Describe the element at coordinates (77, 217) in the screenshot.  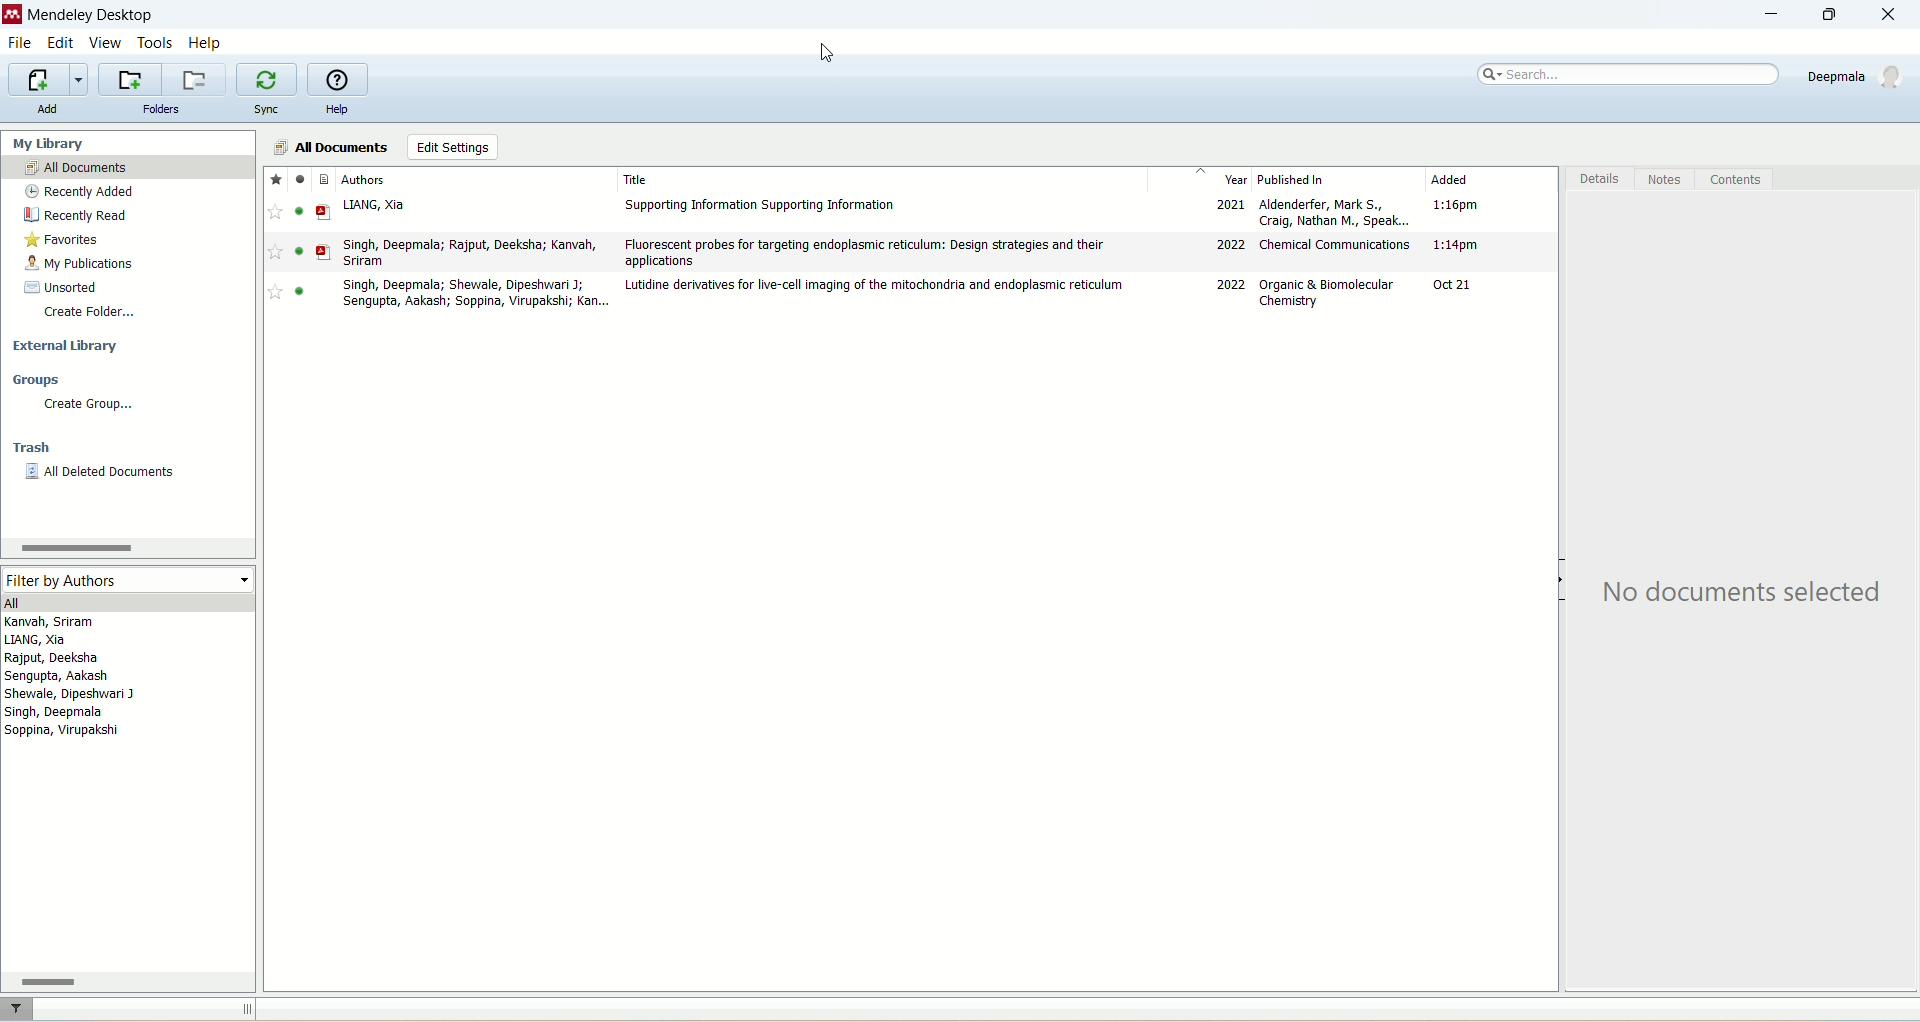
I see `recently read` at that location.